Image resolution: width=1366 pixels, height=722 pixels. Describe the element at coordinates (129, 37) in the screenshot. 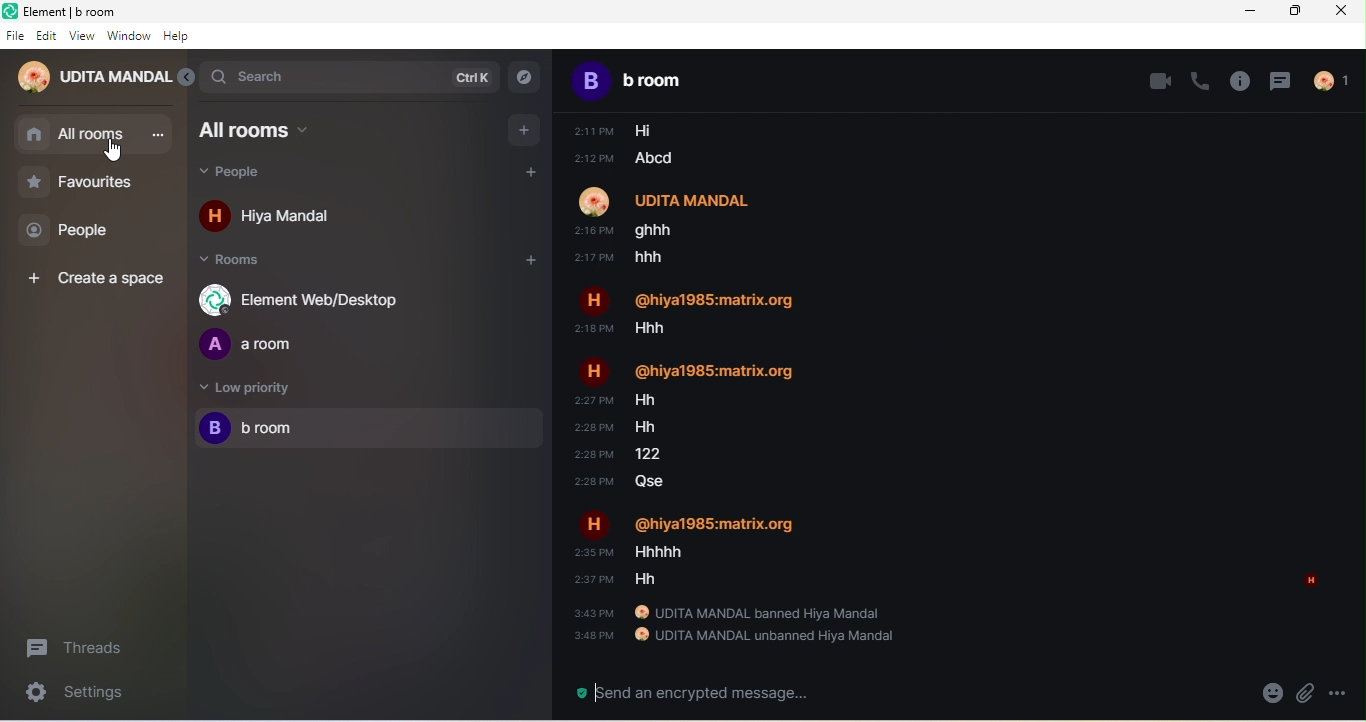

I see `window` at that location.